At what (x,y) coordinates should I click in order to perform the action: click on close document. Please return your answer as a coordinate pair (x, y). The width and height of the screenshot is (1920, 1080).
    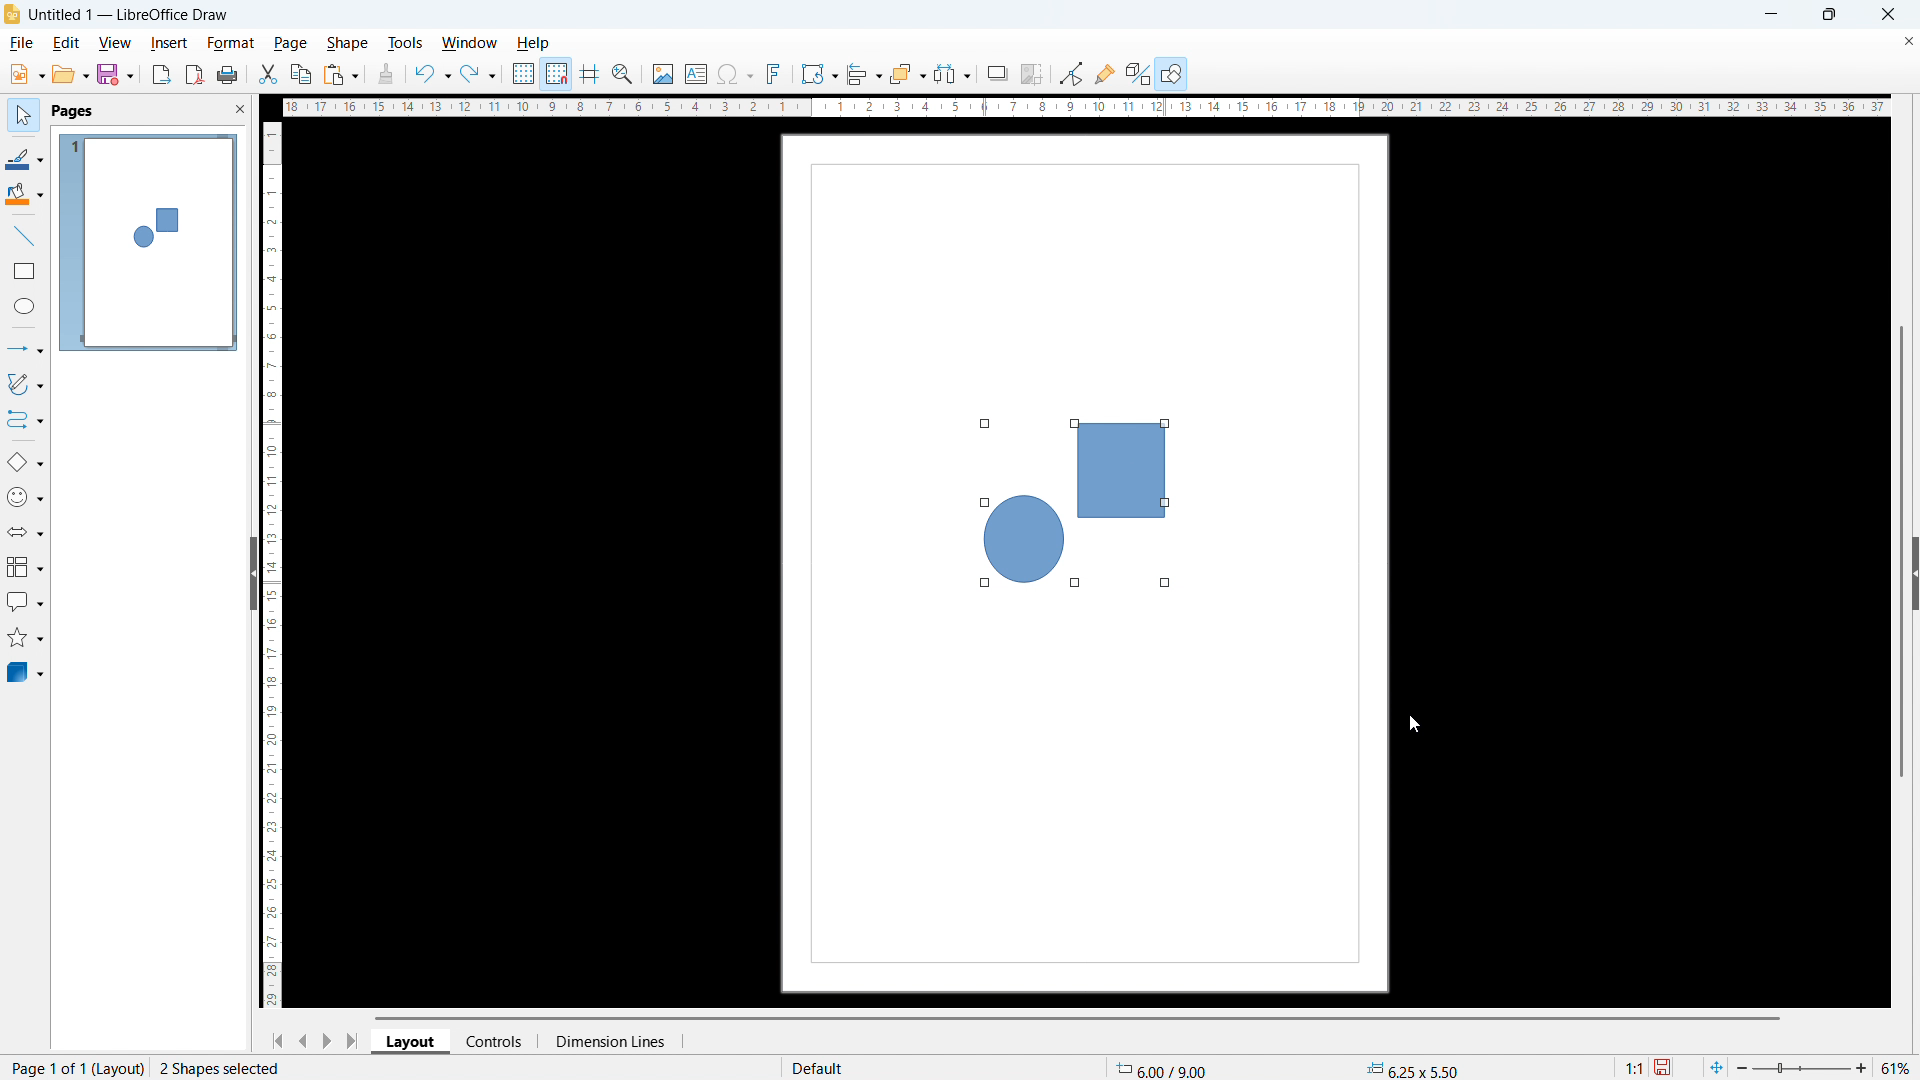
    Looking at the image, I should click on (1908, 40).